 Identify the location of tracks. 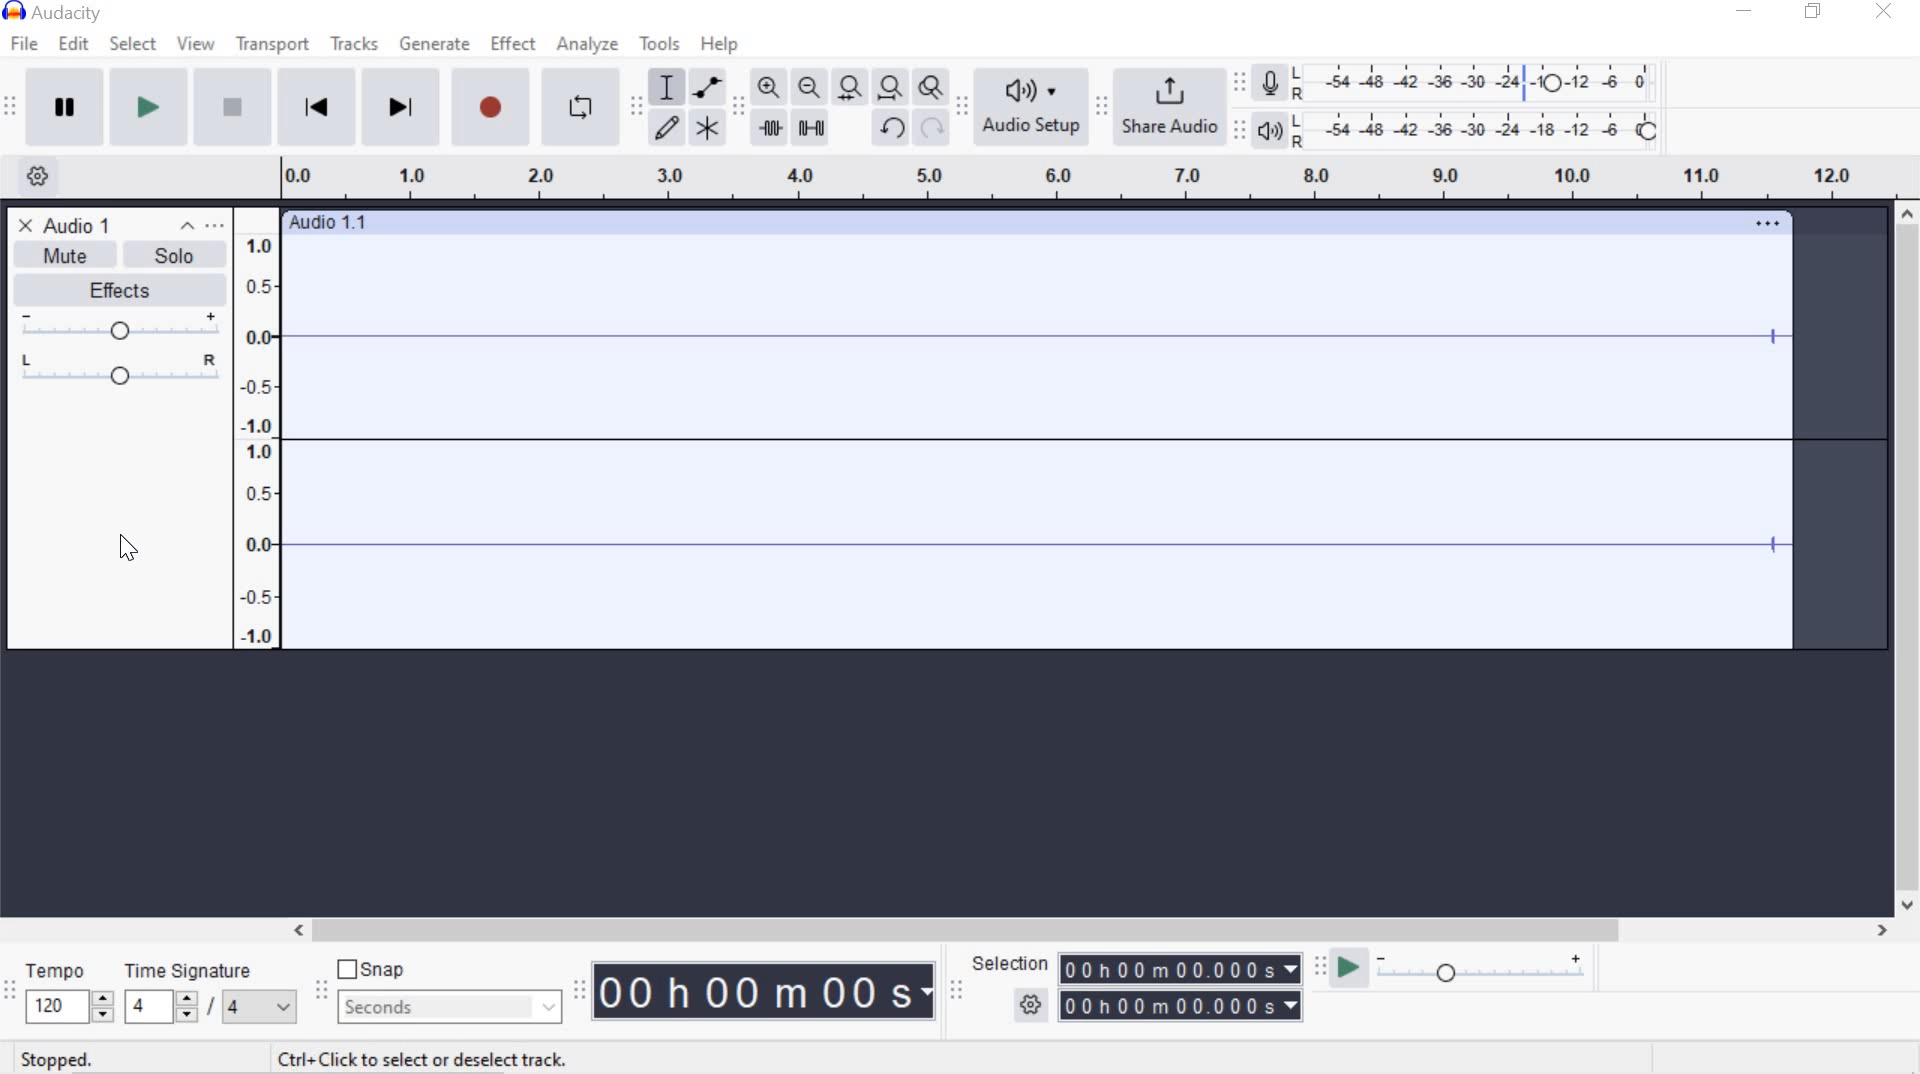
(353, 46).